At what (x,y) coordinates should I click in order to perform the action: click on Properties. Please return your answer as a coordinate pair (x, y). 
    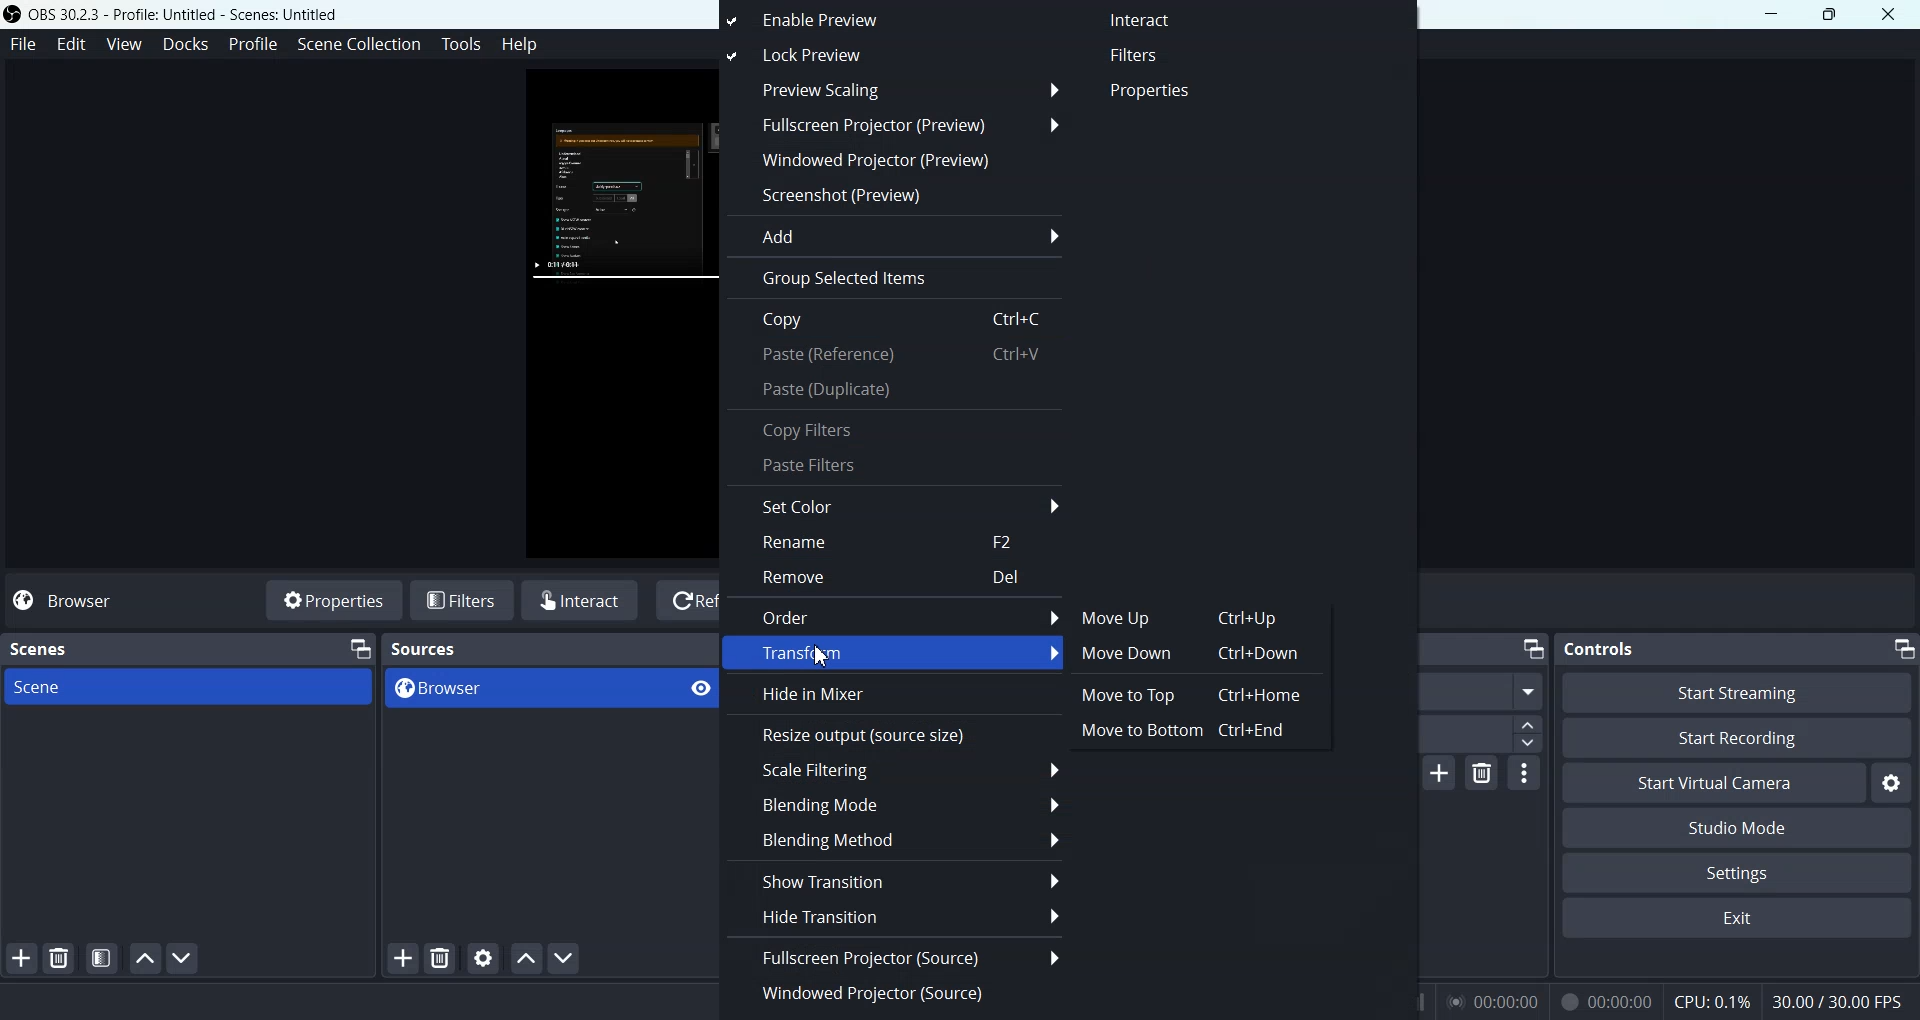
    Looking at the image, I should click on (331, 599).